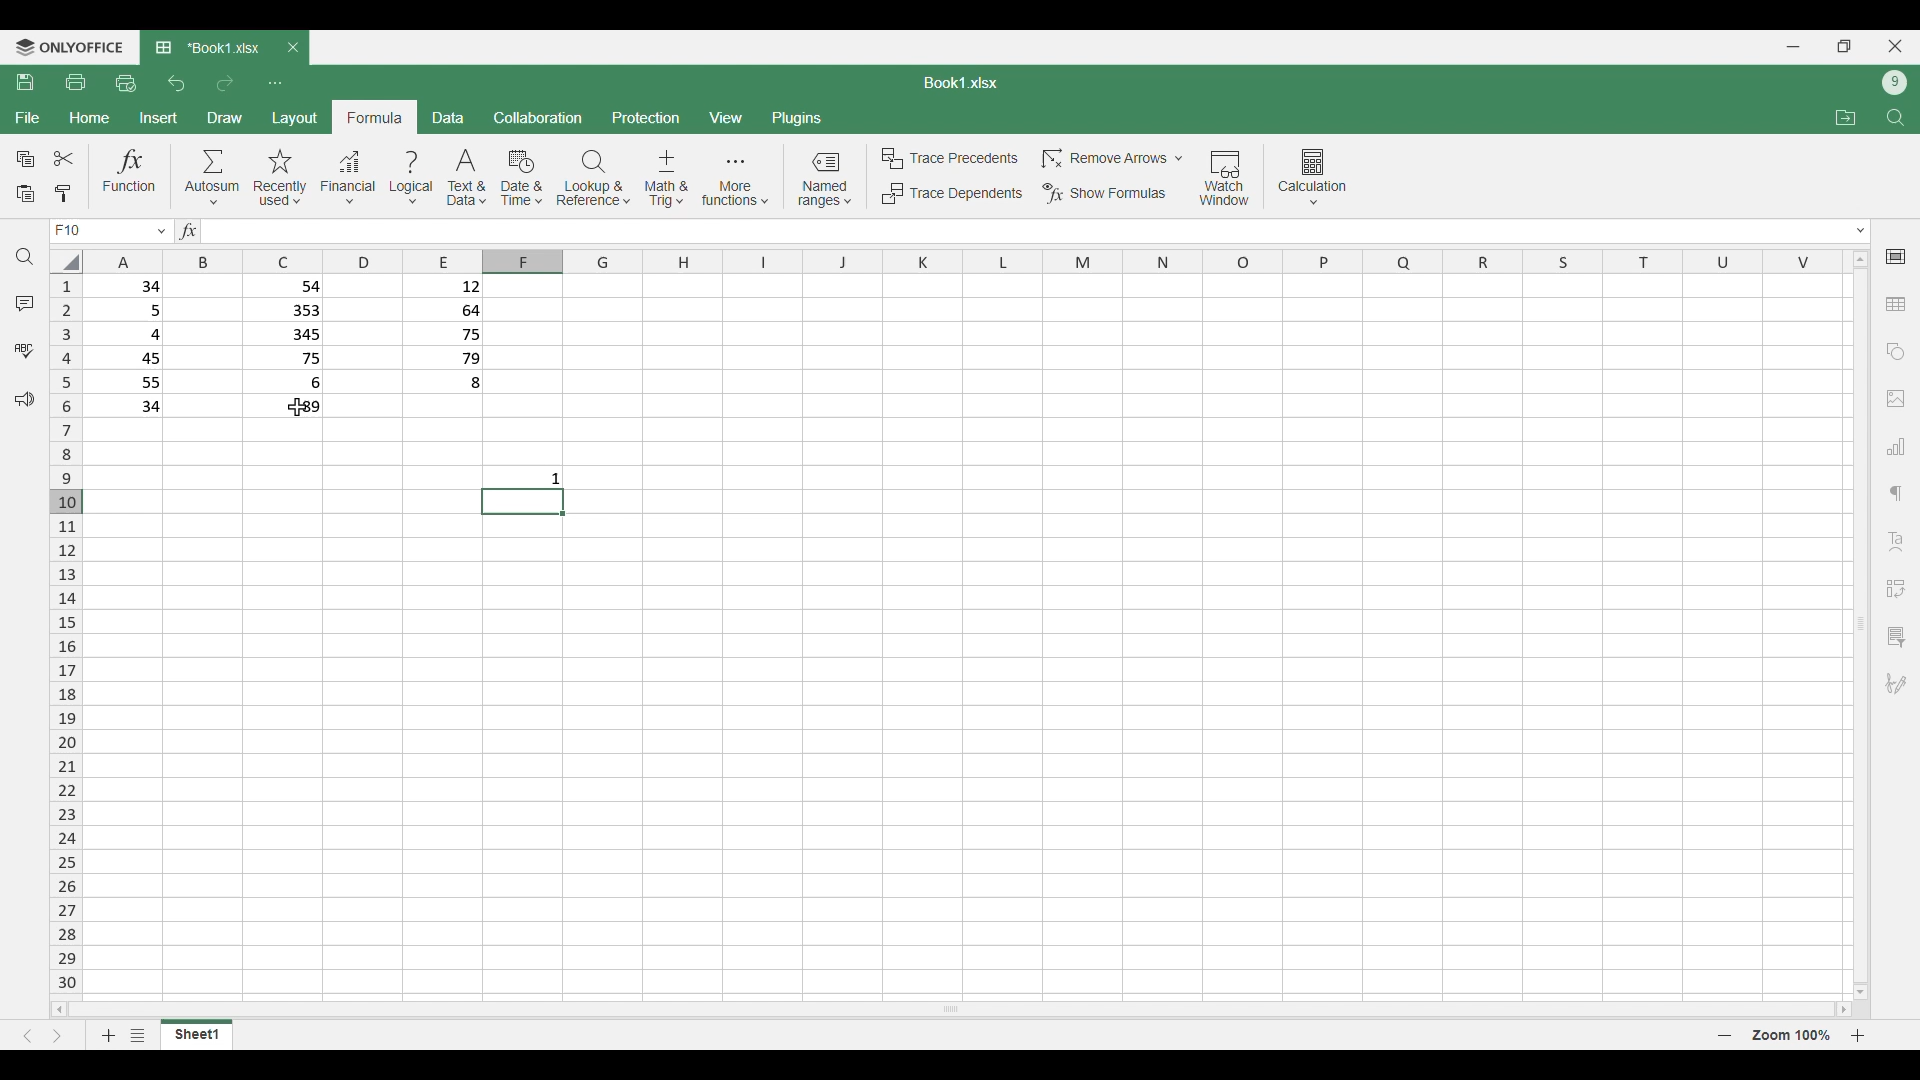 This screenshot has height=1080, width=1920. Describe the element at coordinates (25, 304) in the screenshot. I see `Comments` at that location.